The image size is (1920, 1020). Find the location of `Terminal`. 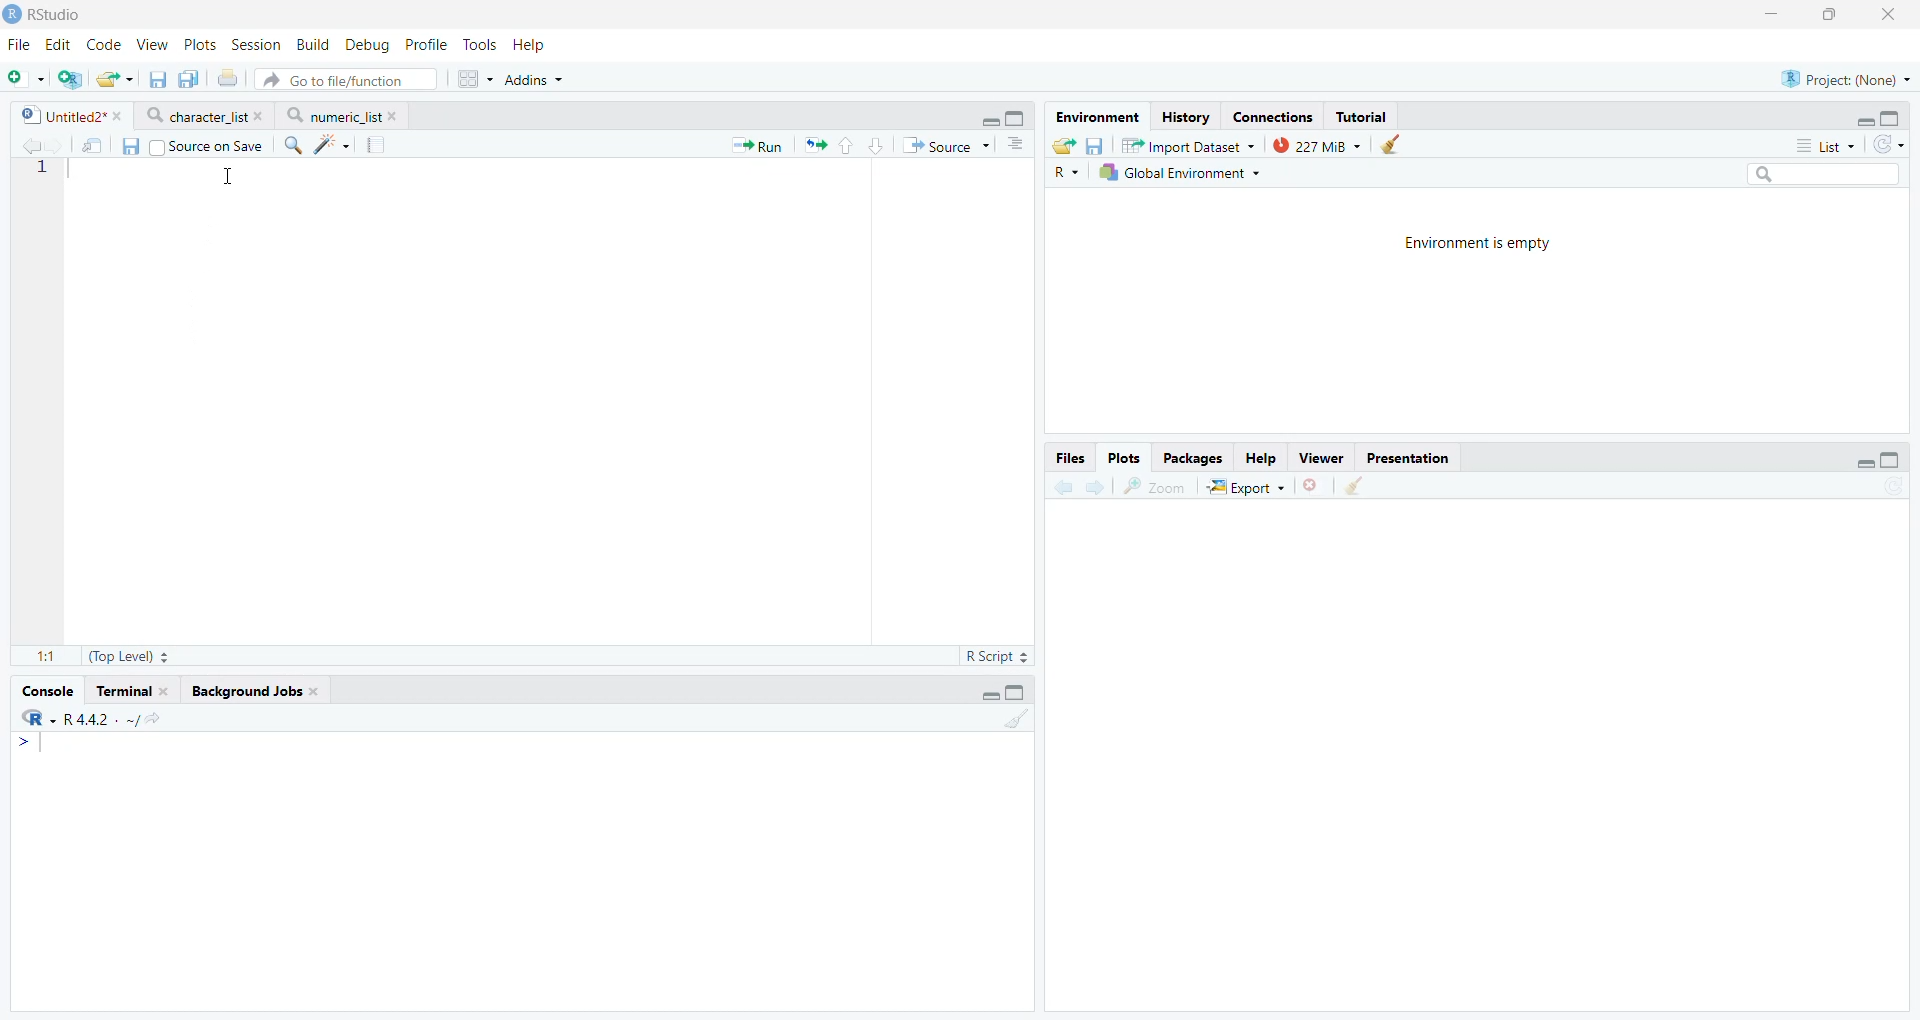

Terminal is located at coordinates (133, 689).